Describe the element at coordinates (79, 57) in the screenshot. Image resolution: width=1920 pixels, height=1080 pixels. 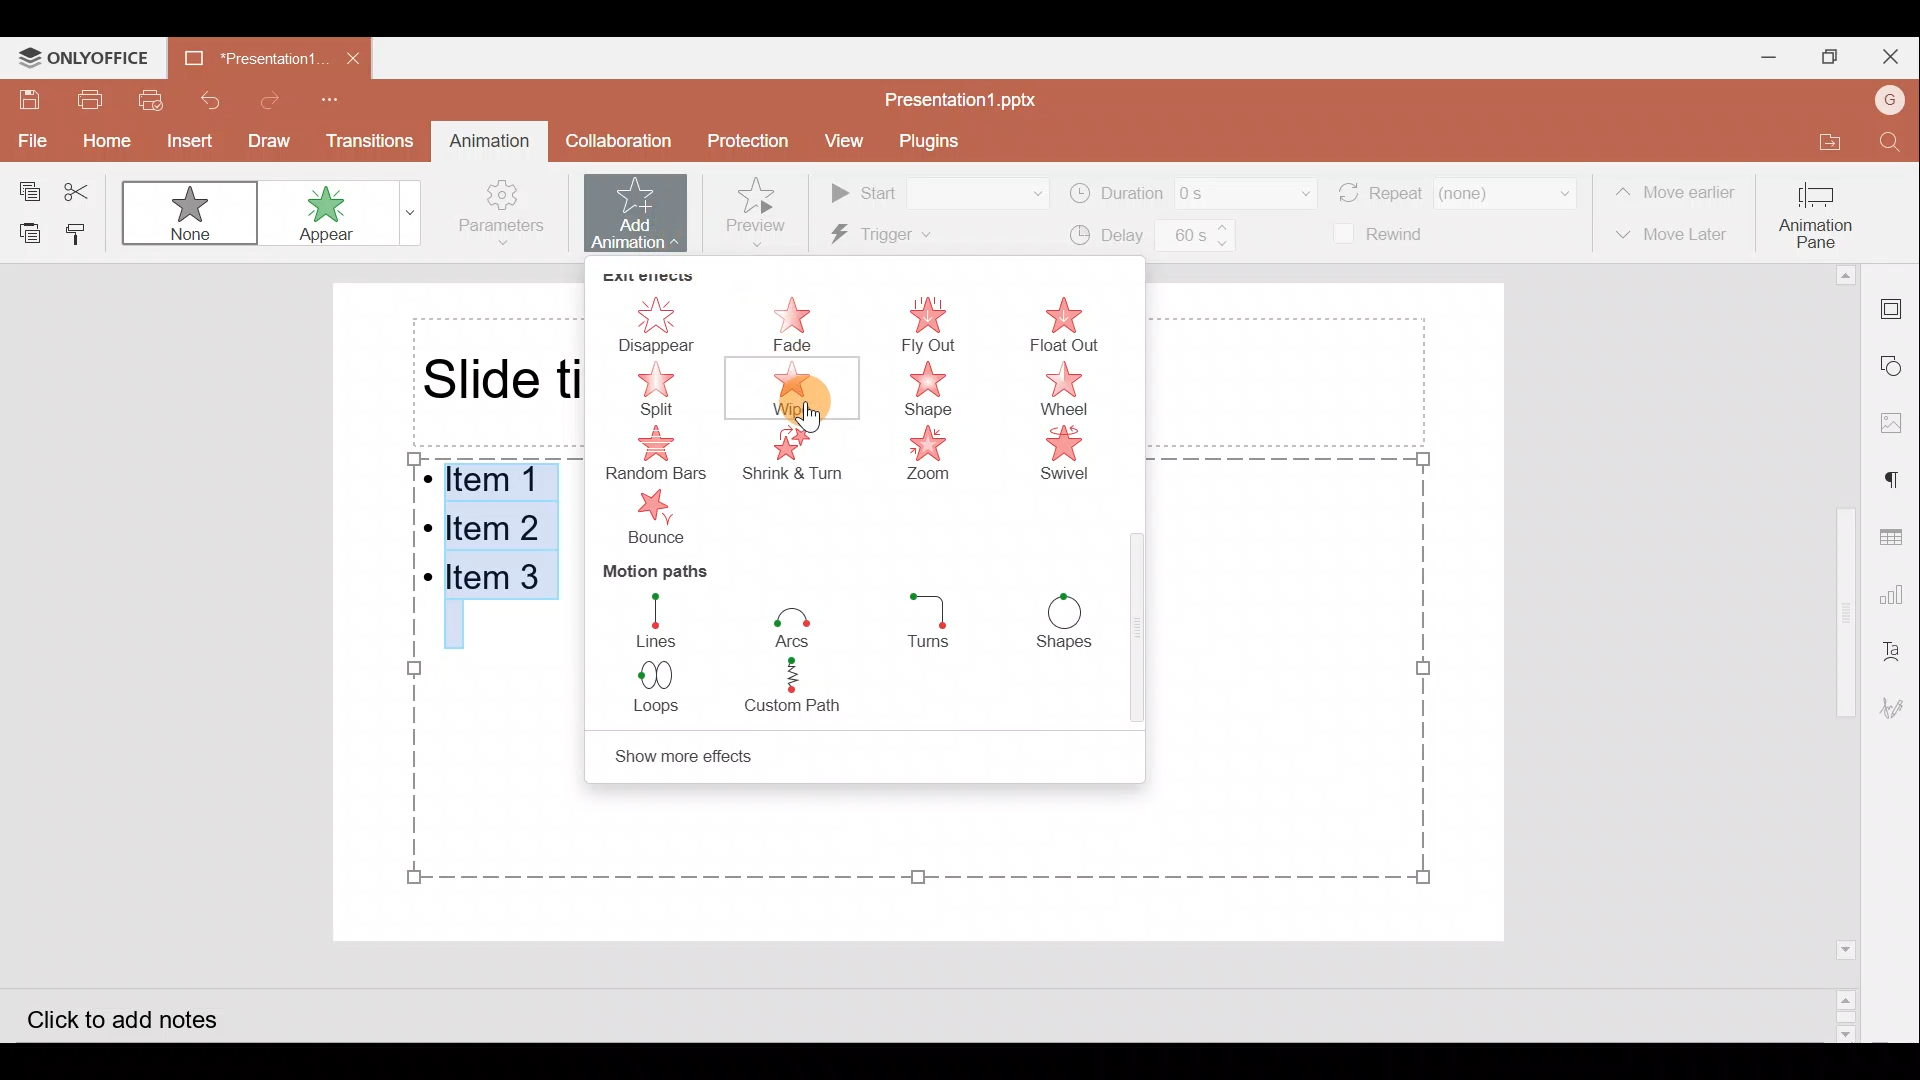
I see `ONLYOFFICE` at that location.